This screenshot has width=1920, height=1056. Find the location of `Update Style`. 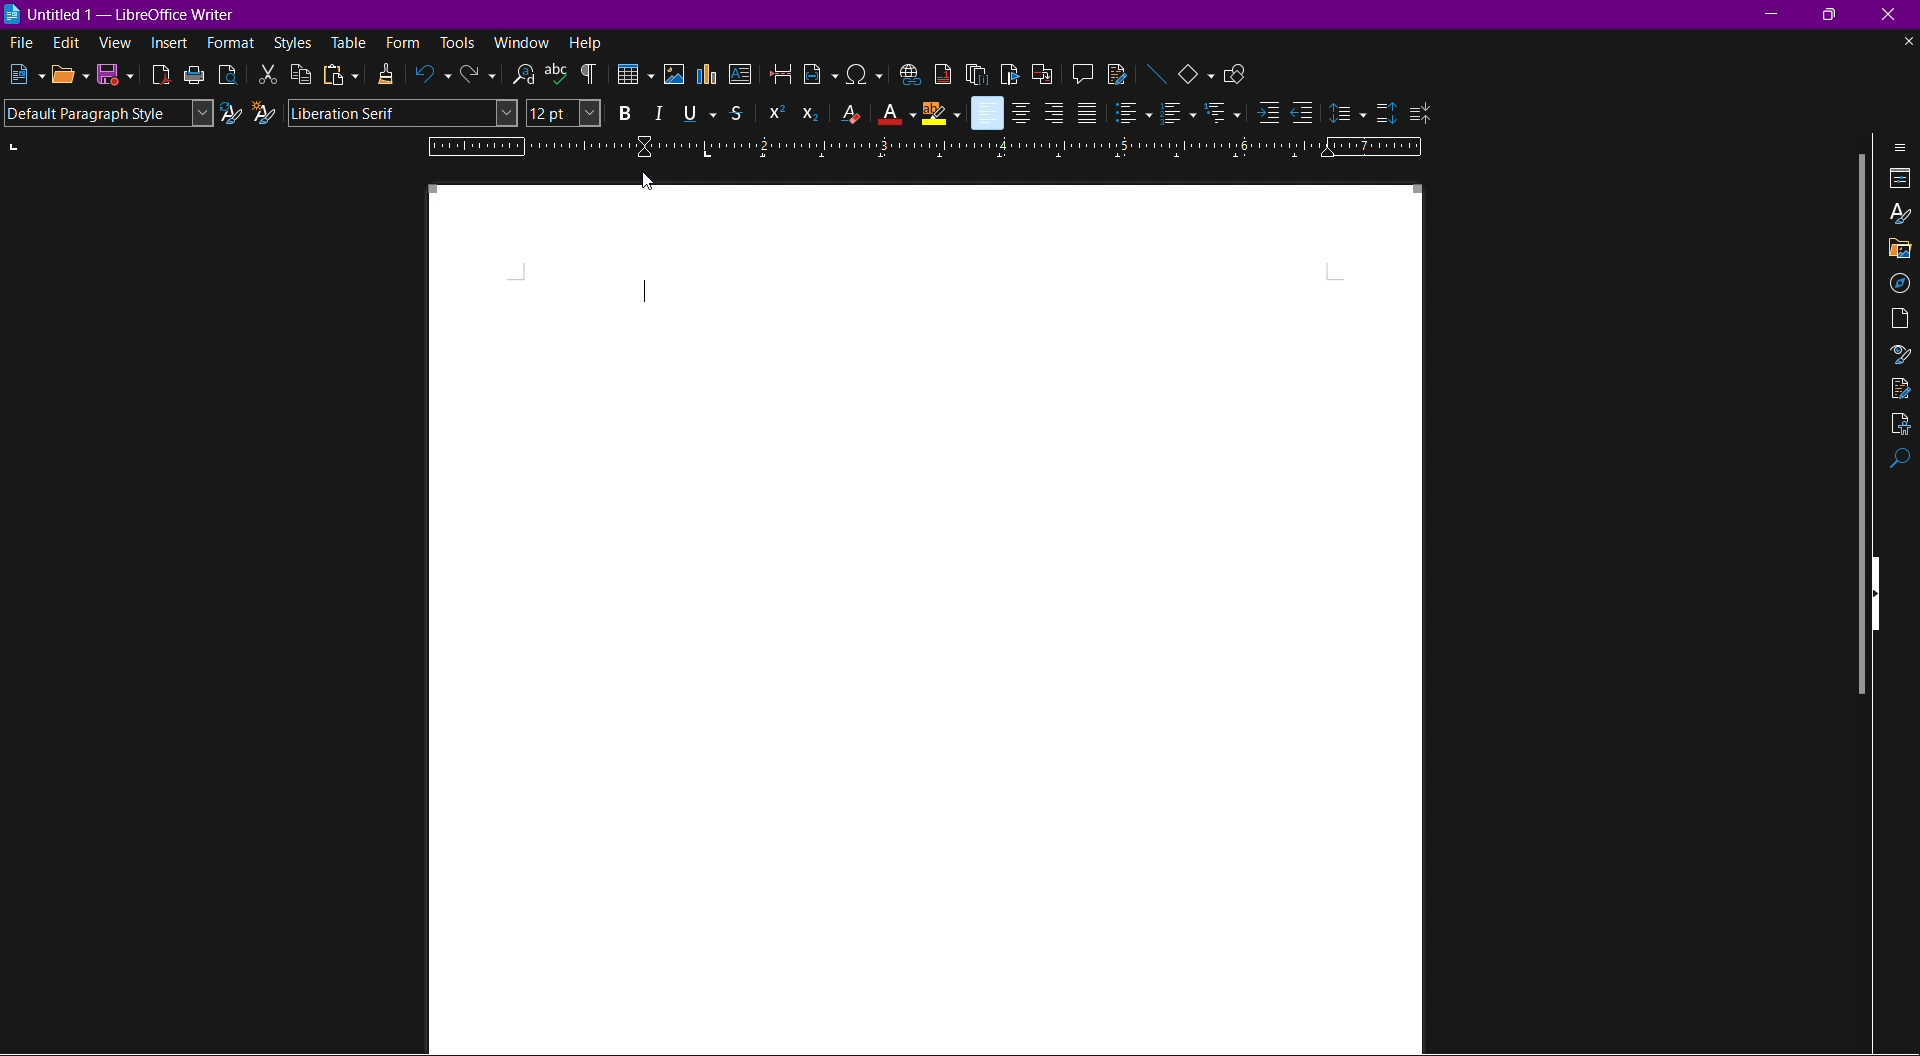

Update Style is located at coordinates (231, 115).